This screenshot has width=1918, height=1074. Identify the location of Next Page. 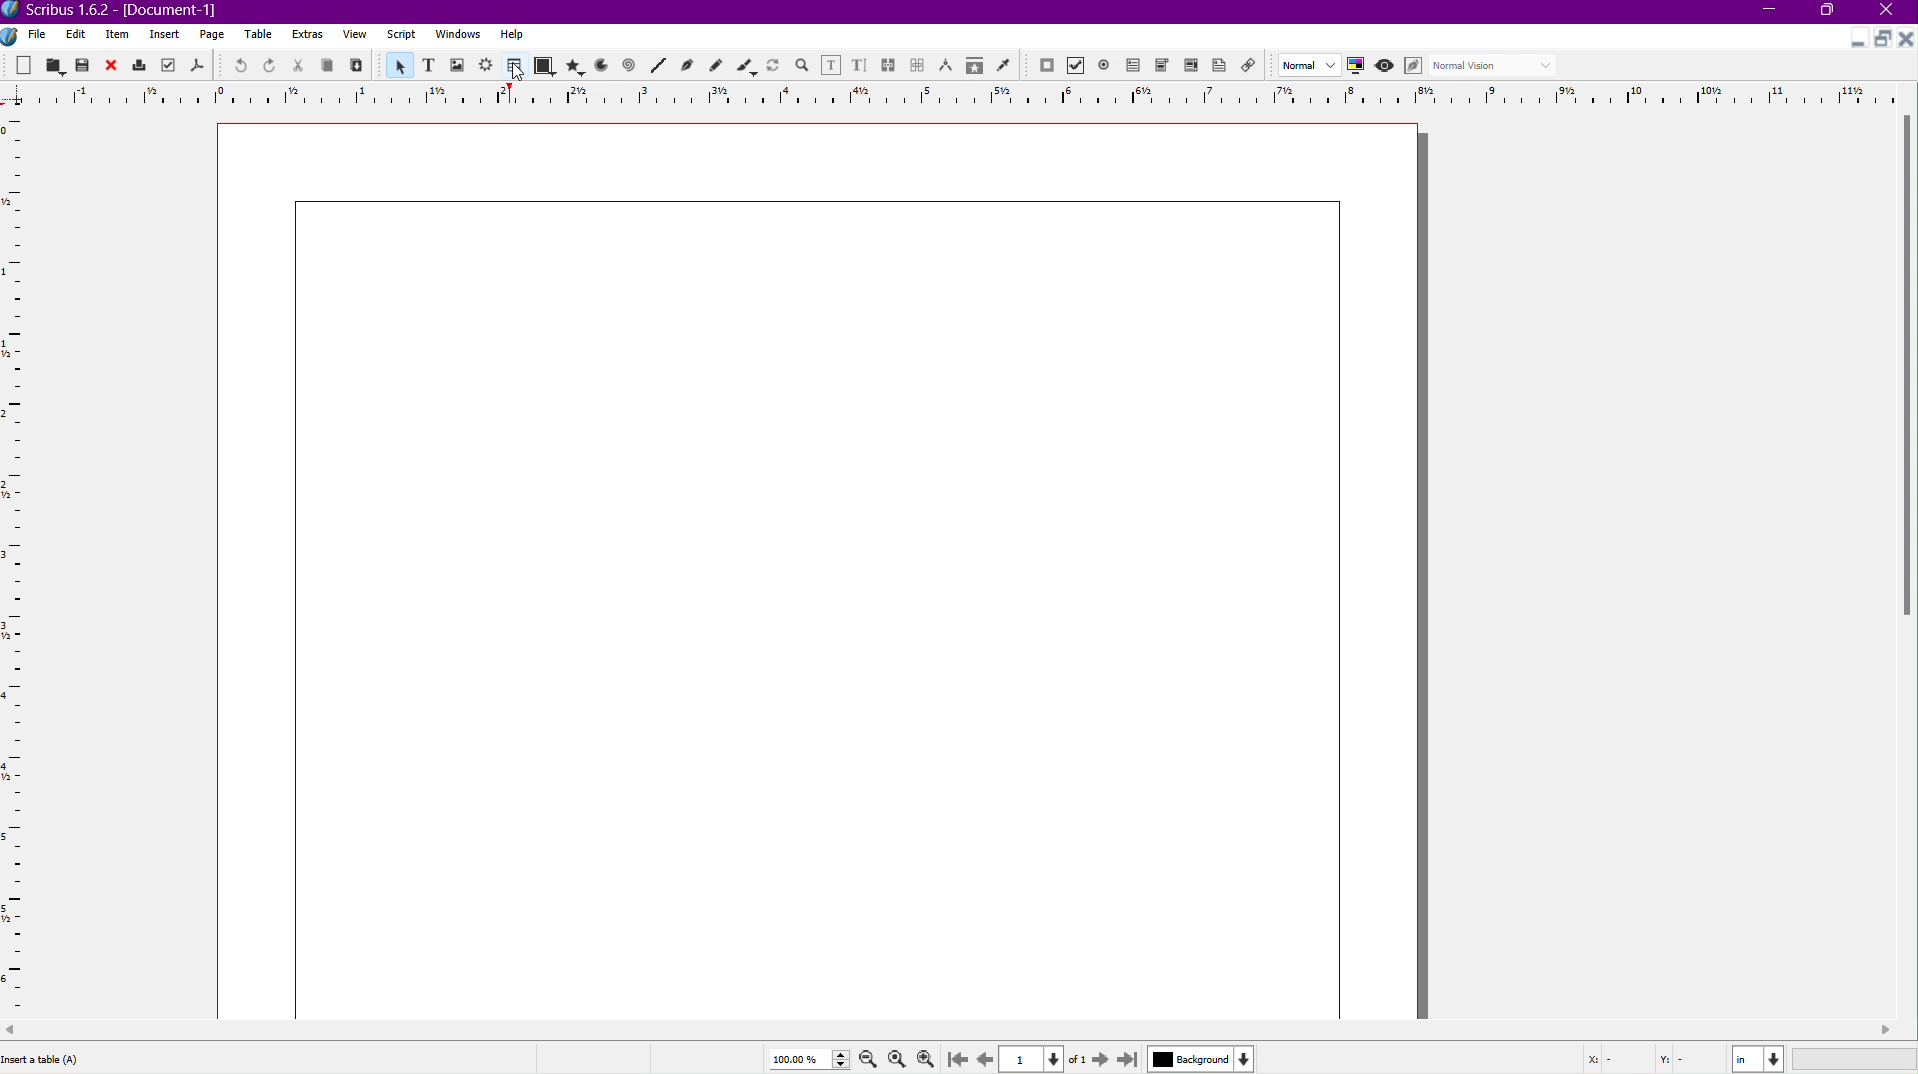
(1097, 1058).